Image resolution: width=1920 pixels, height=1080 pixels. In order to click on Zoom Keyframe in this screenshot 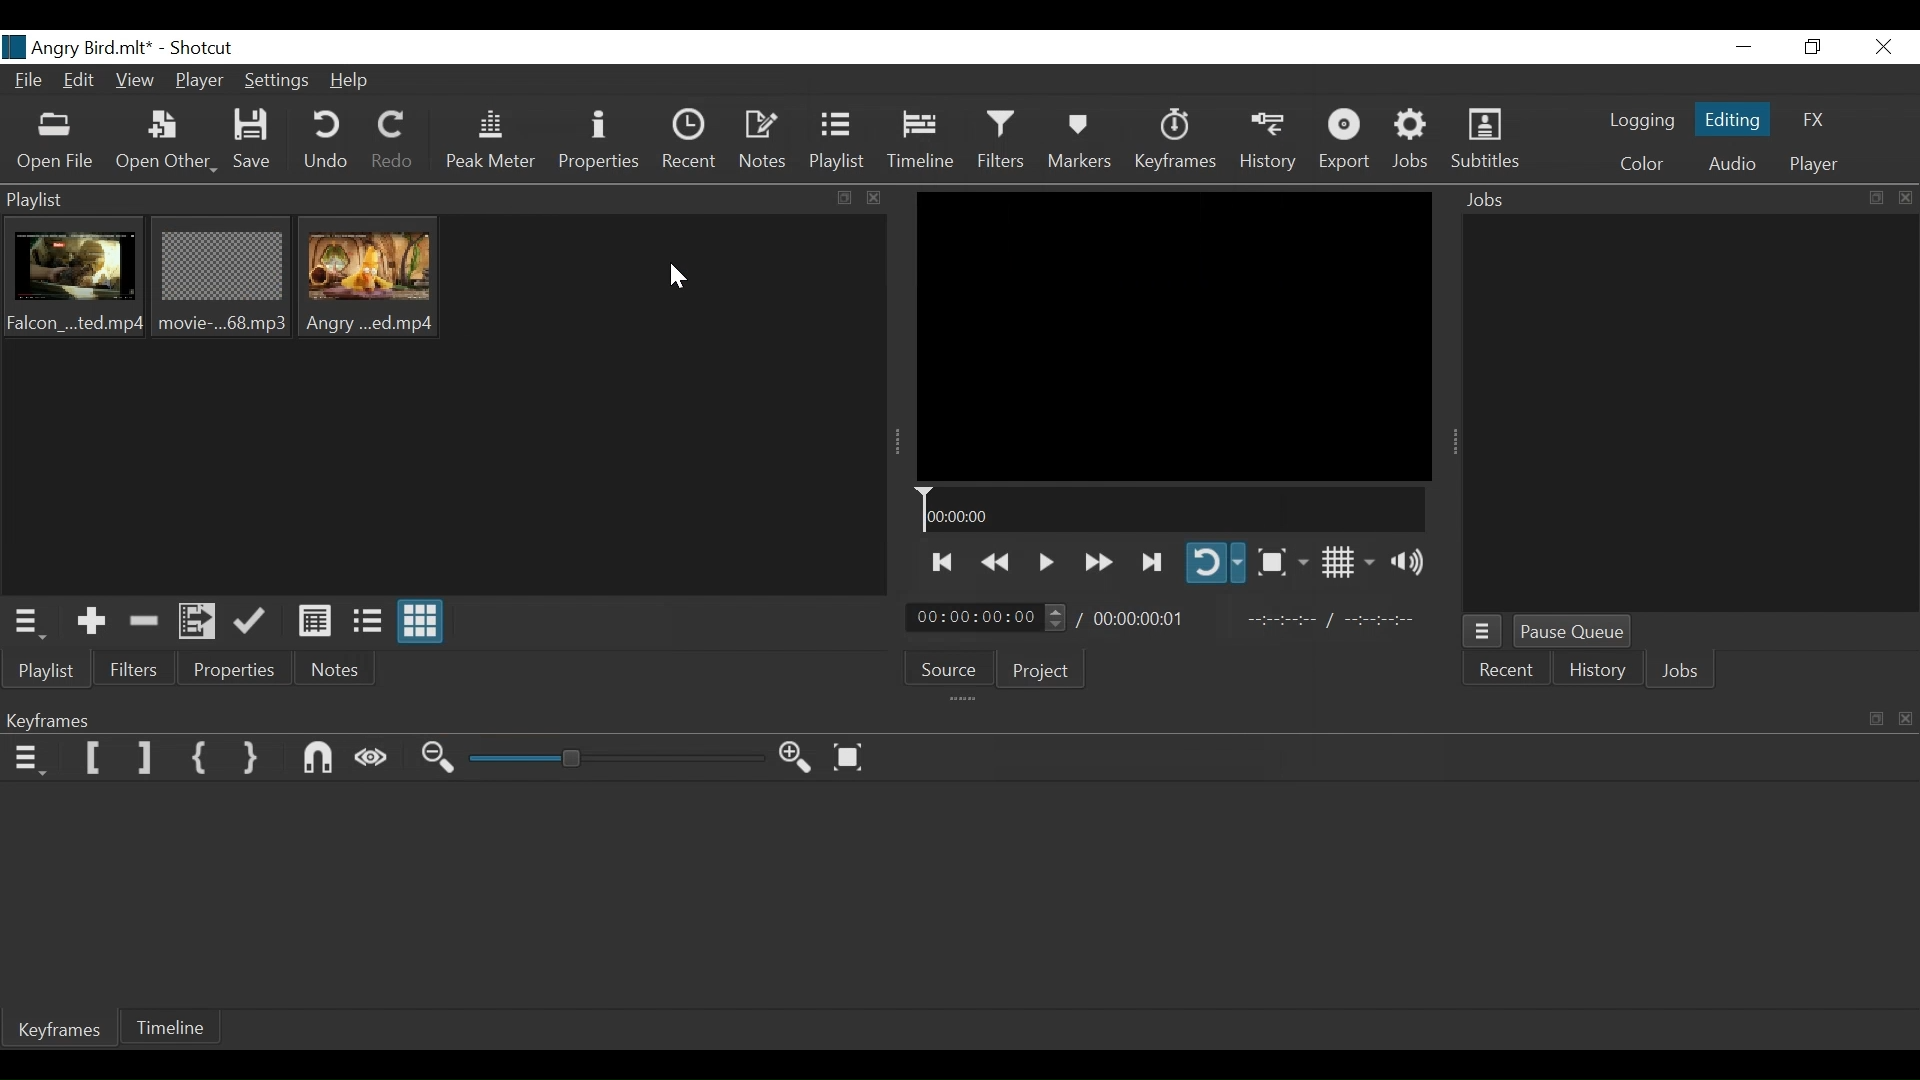, I will do `click(619, 758)`.